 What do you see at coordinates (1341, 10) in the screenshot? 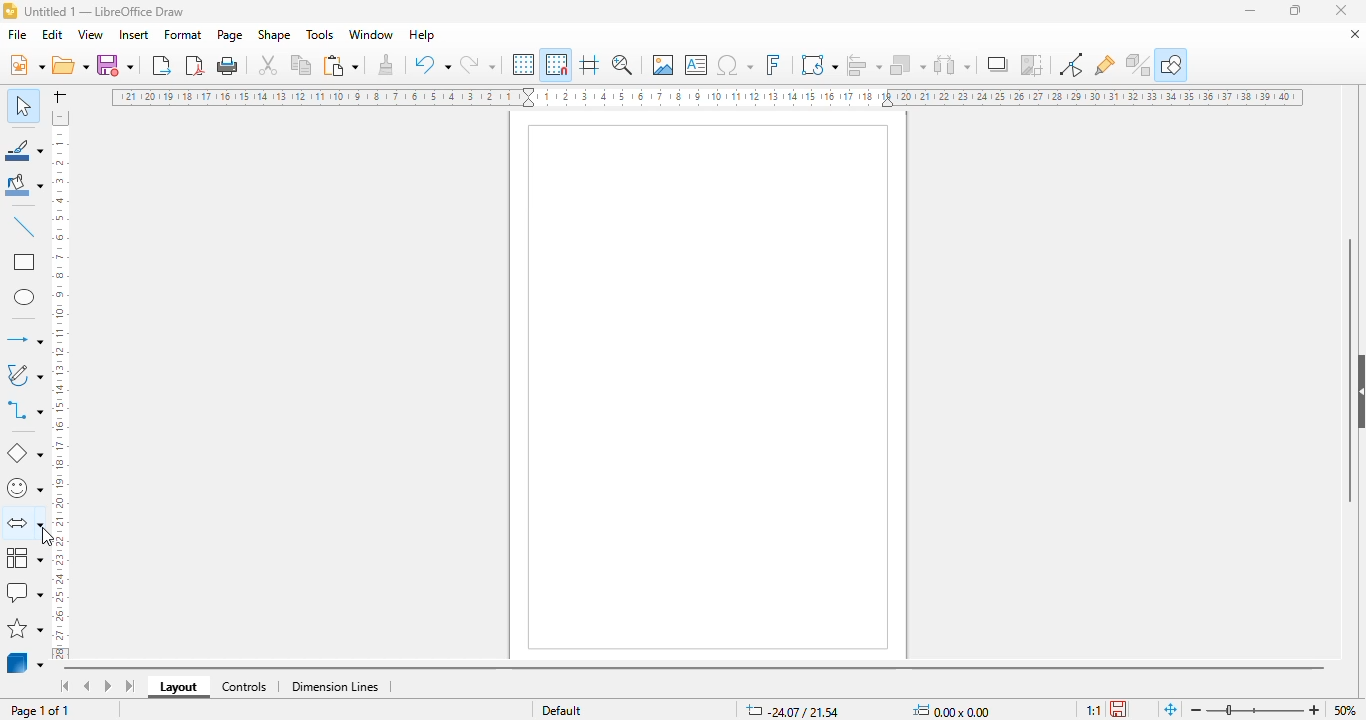
I see `close` at bounding box center [1341, 10].